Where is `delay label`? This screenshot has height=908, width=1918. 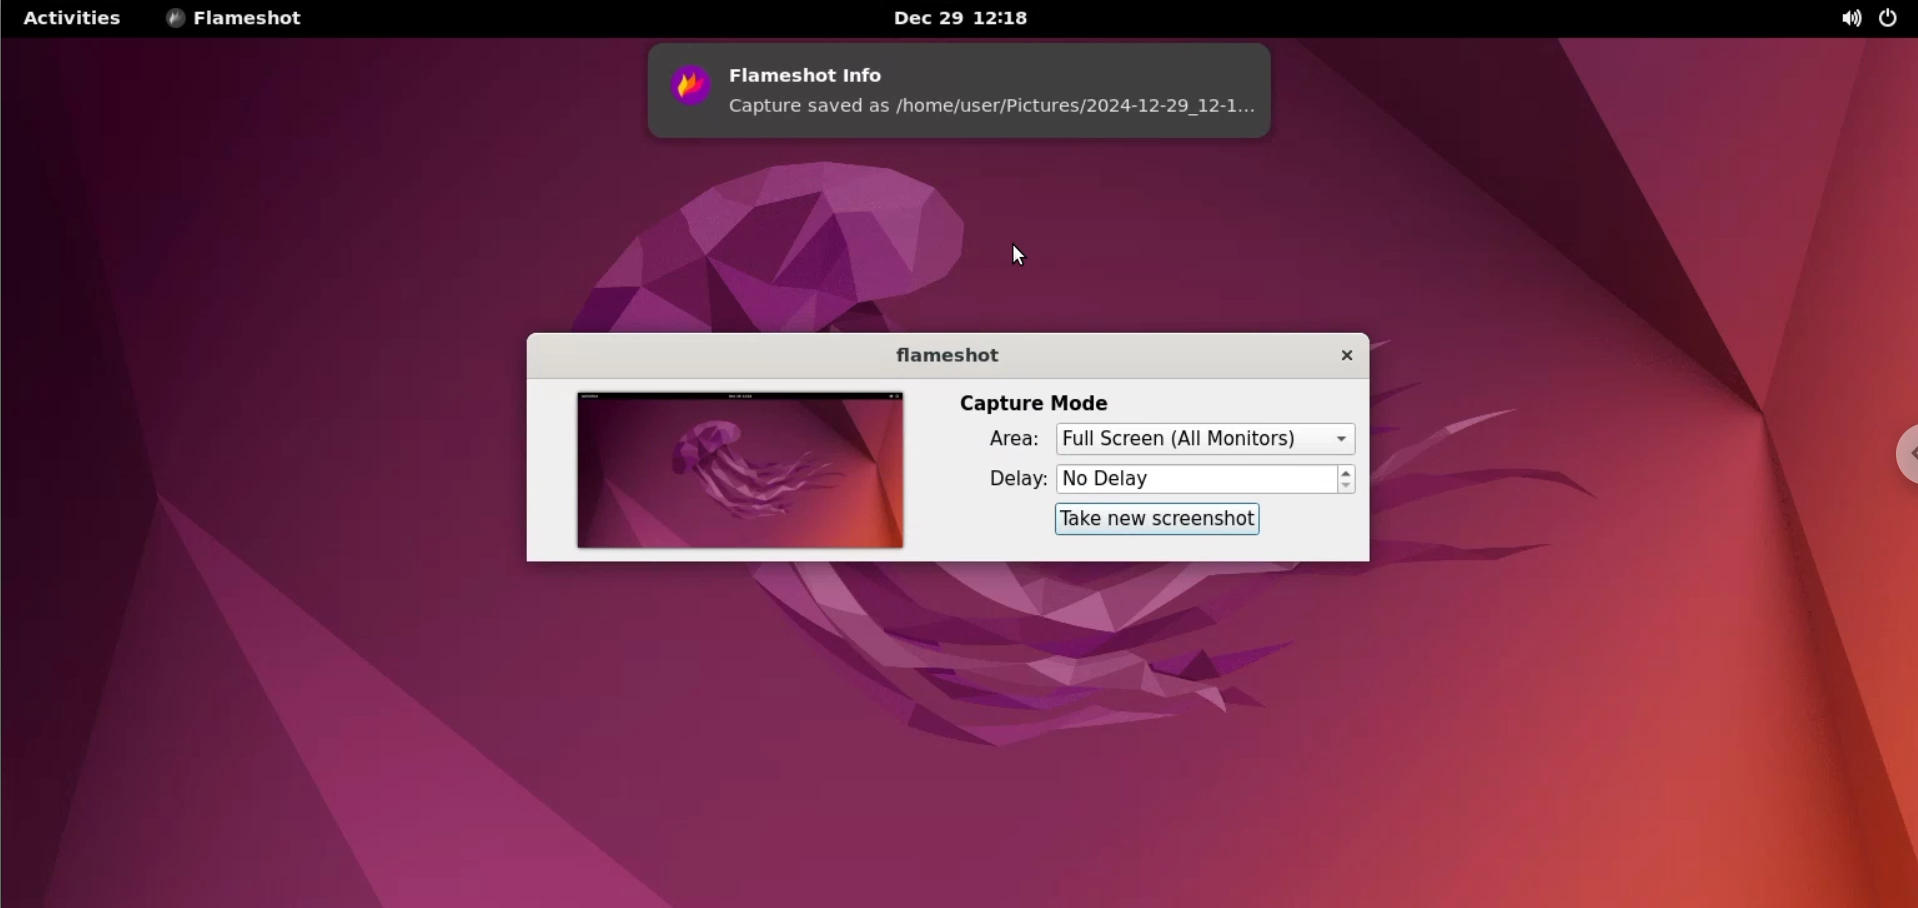
delay label is located at coordinates (1006, 479).